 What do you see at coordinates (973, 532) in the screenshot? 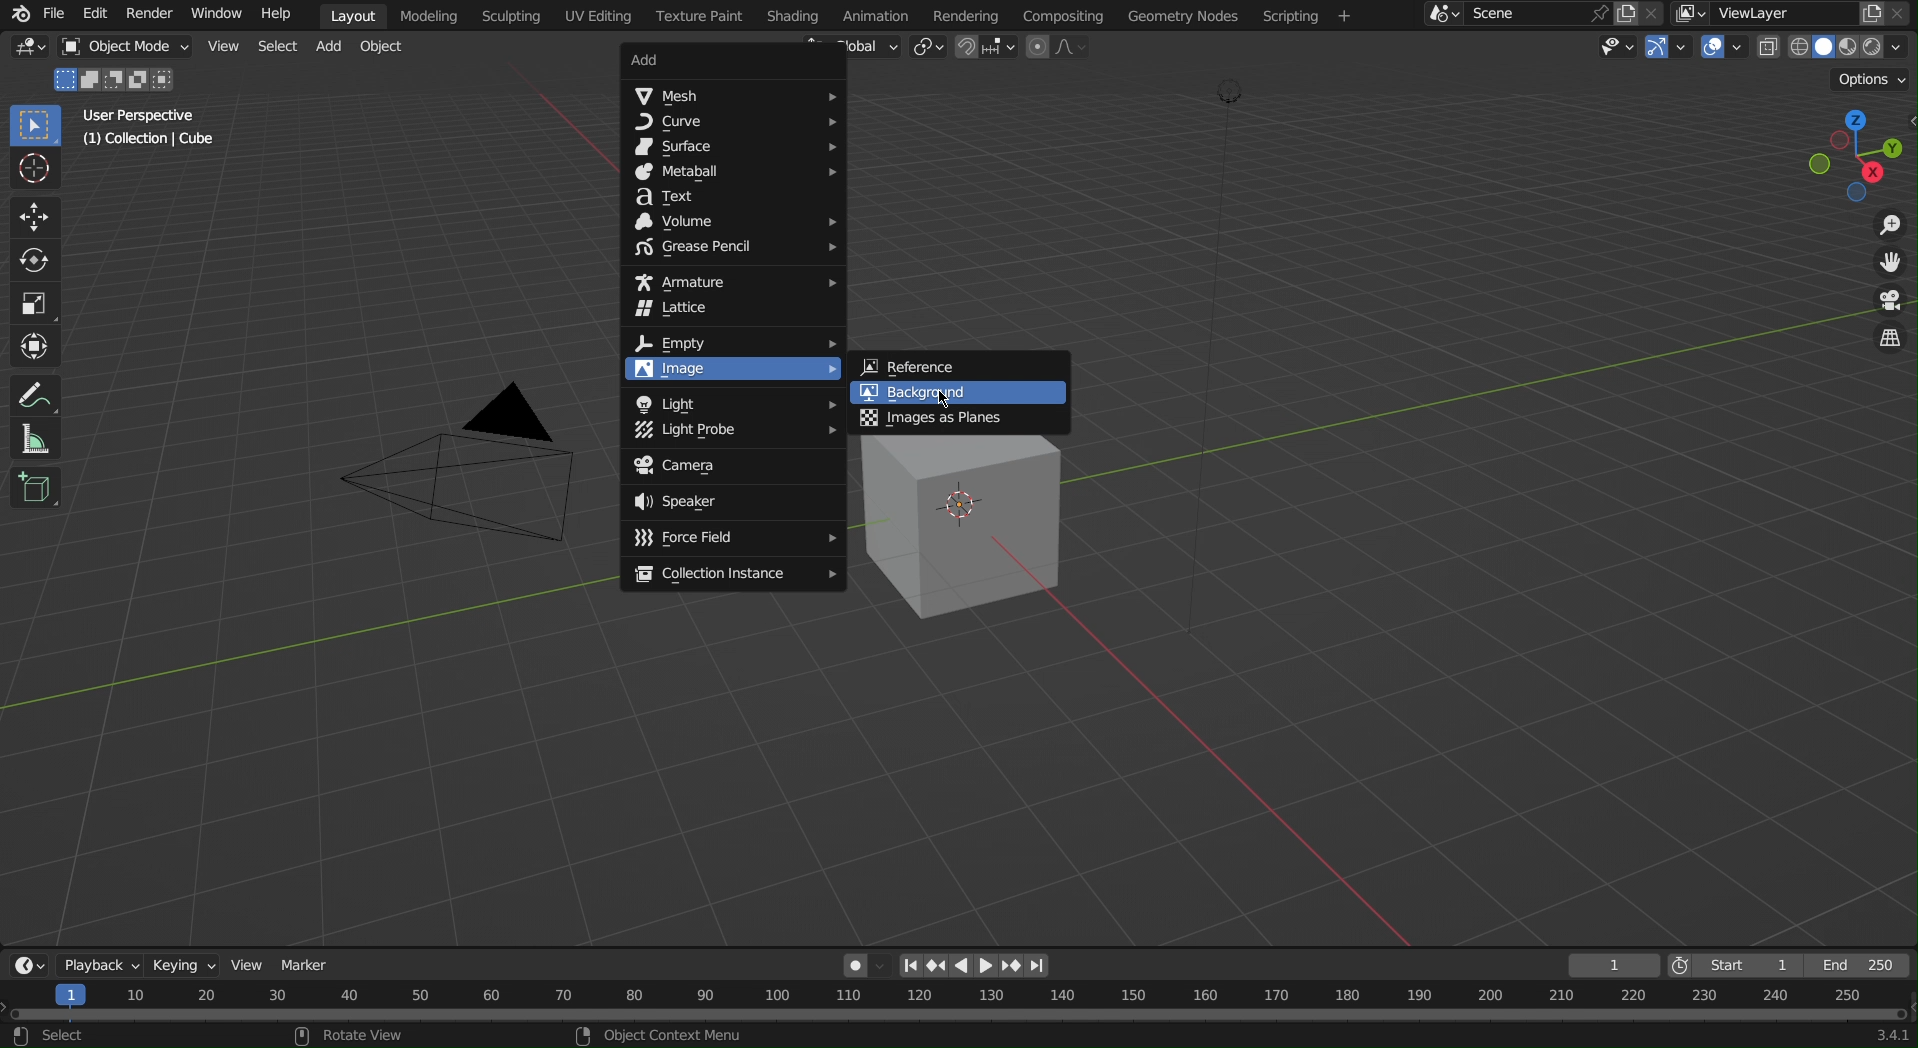
I see `Cube` at bounding box center [973, 532].